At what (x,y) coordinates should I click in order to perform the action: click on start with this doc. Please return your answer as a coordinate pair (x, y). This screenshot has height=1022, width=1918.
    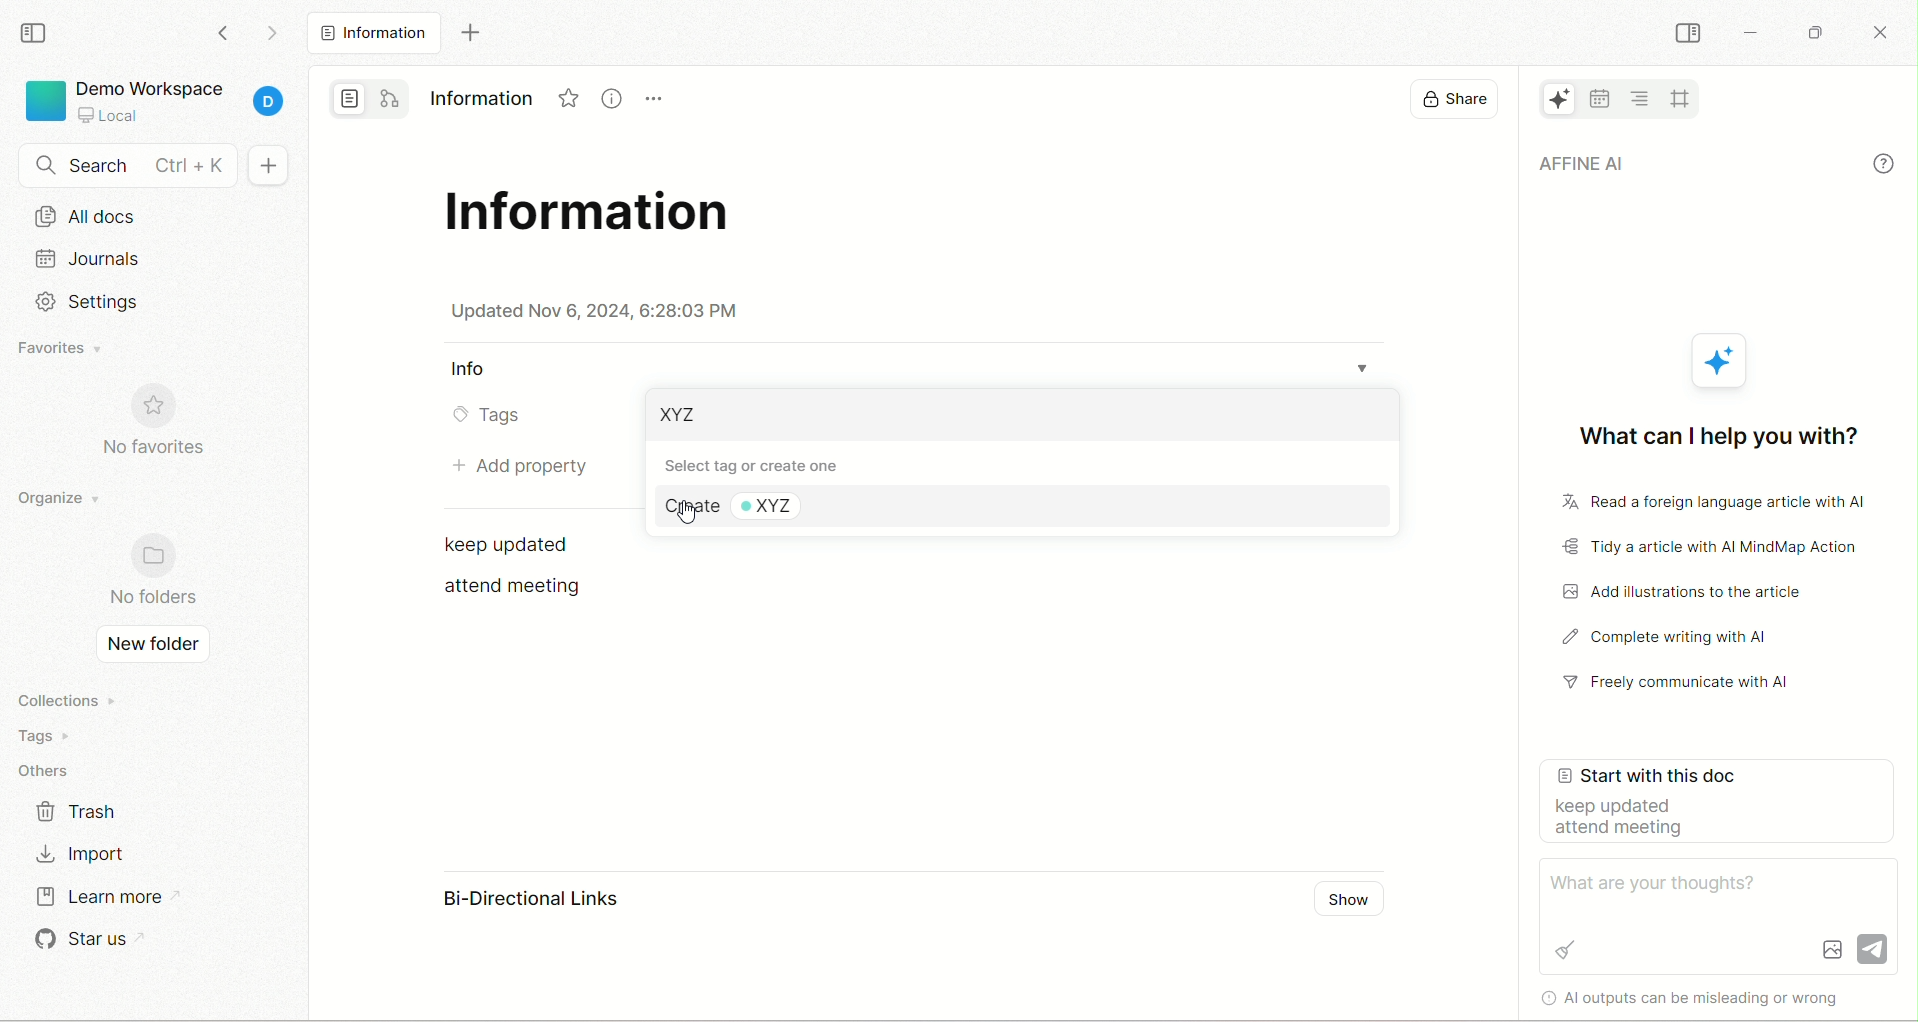
    Looking at the image, I should click on (1721, 803).